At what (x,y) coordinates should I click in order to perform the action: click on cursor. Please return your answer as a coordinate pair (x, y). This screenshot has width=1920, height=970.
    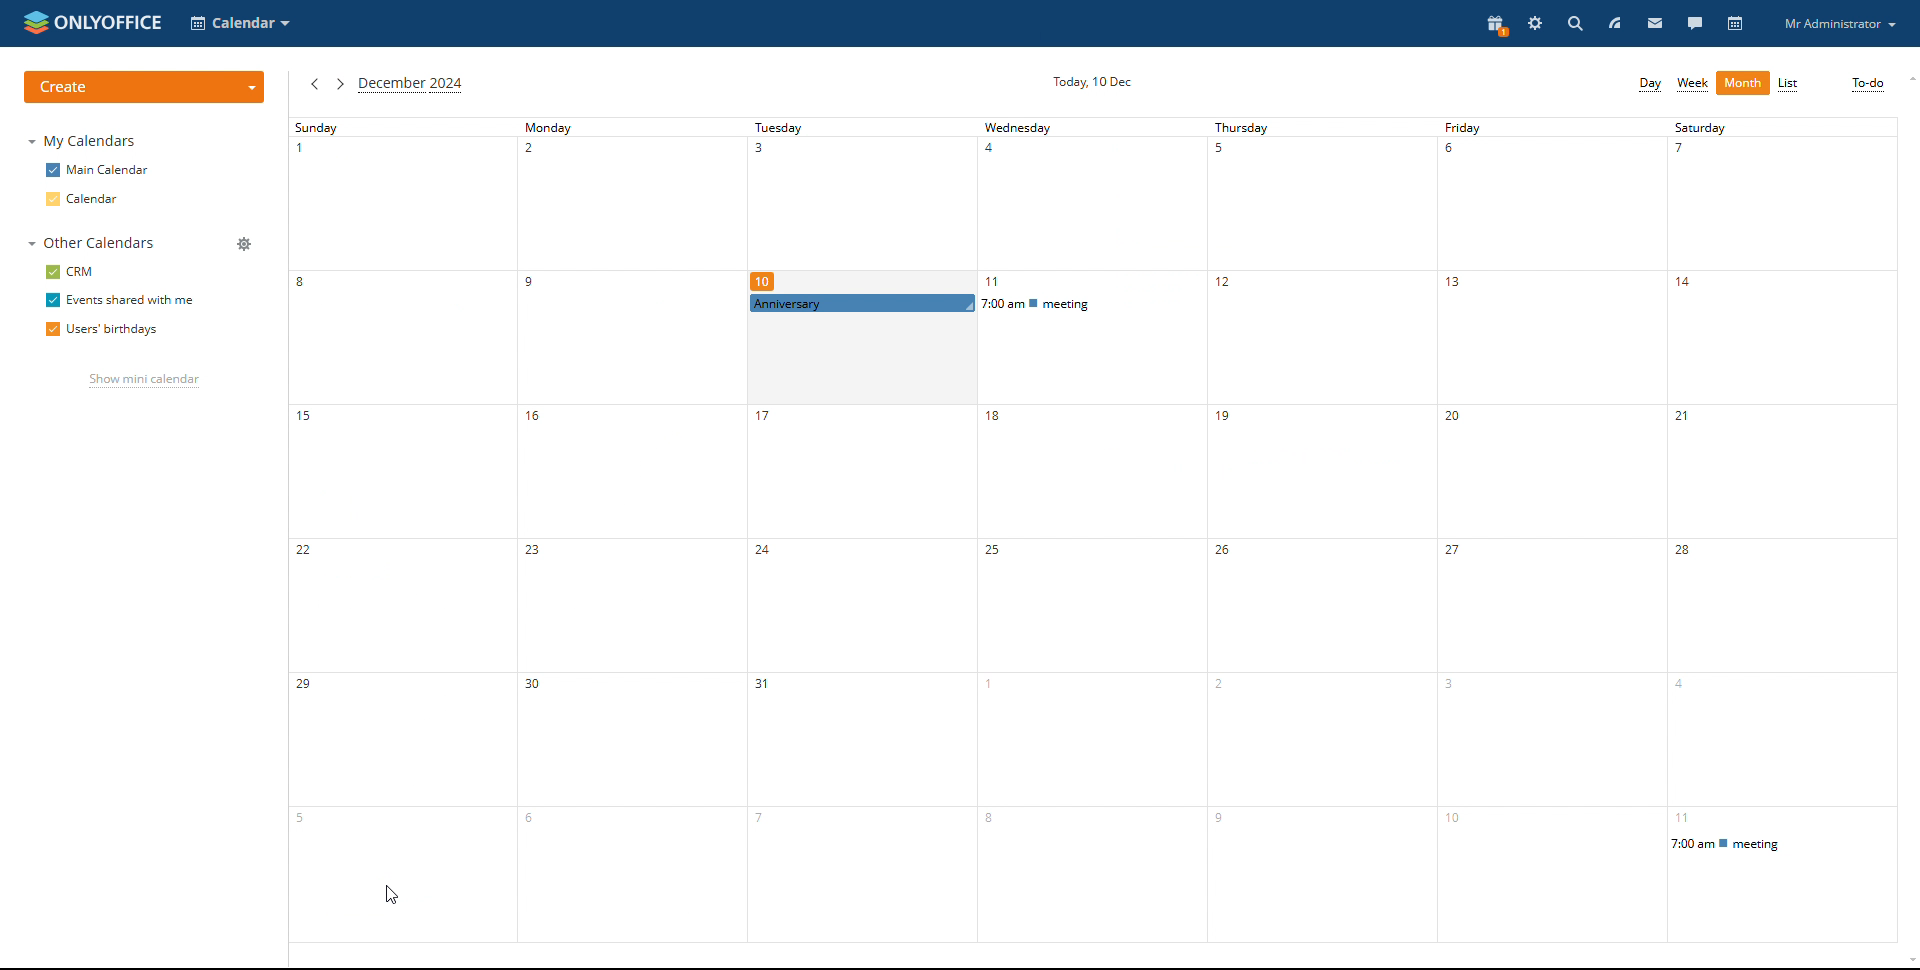
    Looking at the image, I should click on (392, 895).